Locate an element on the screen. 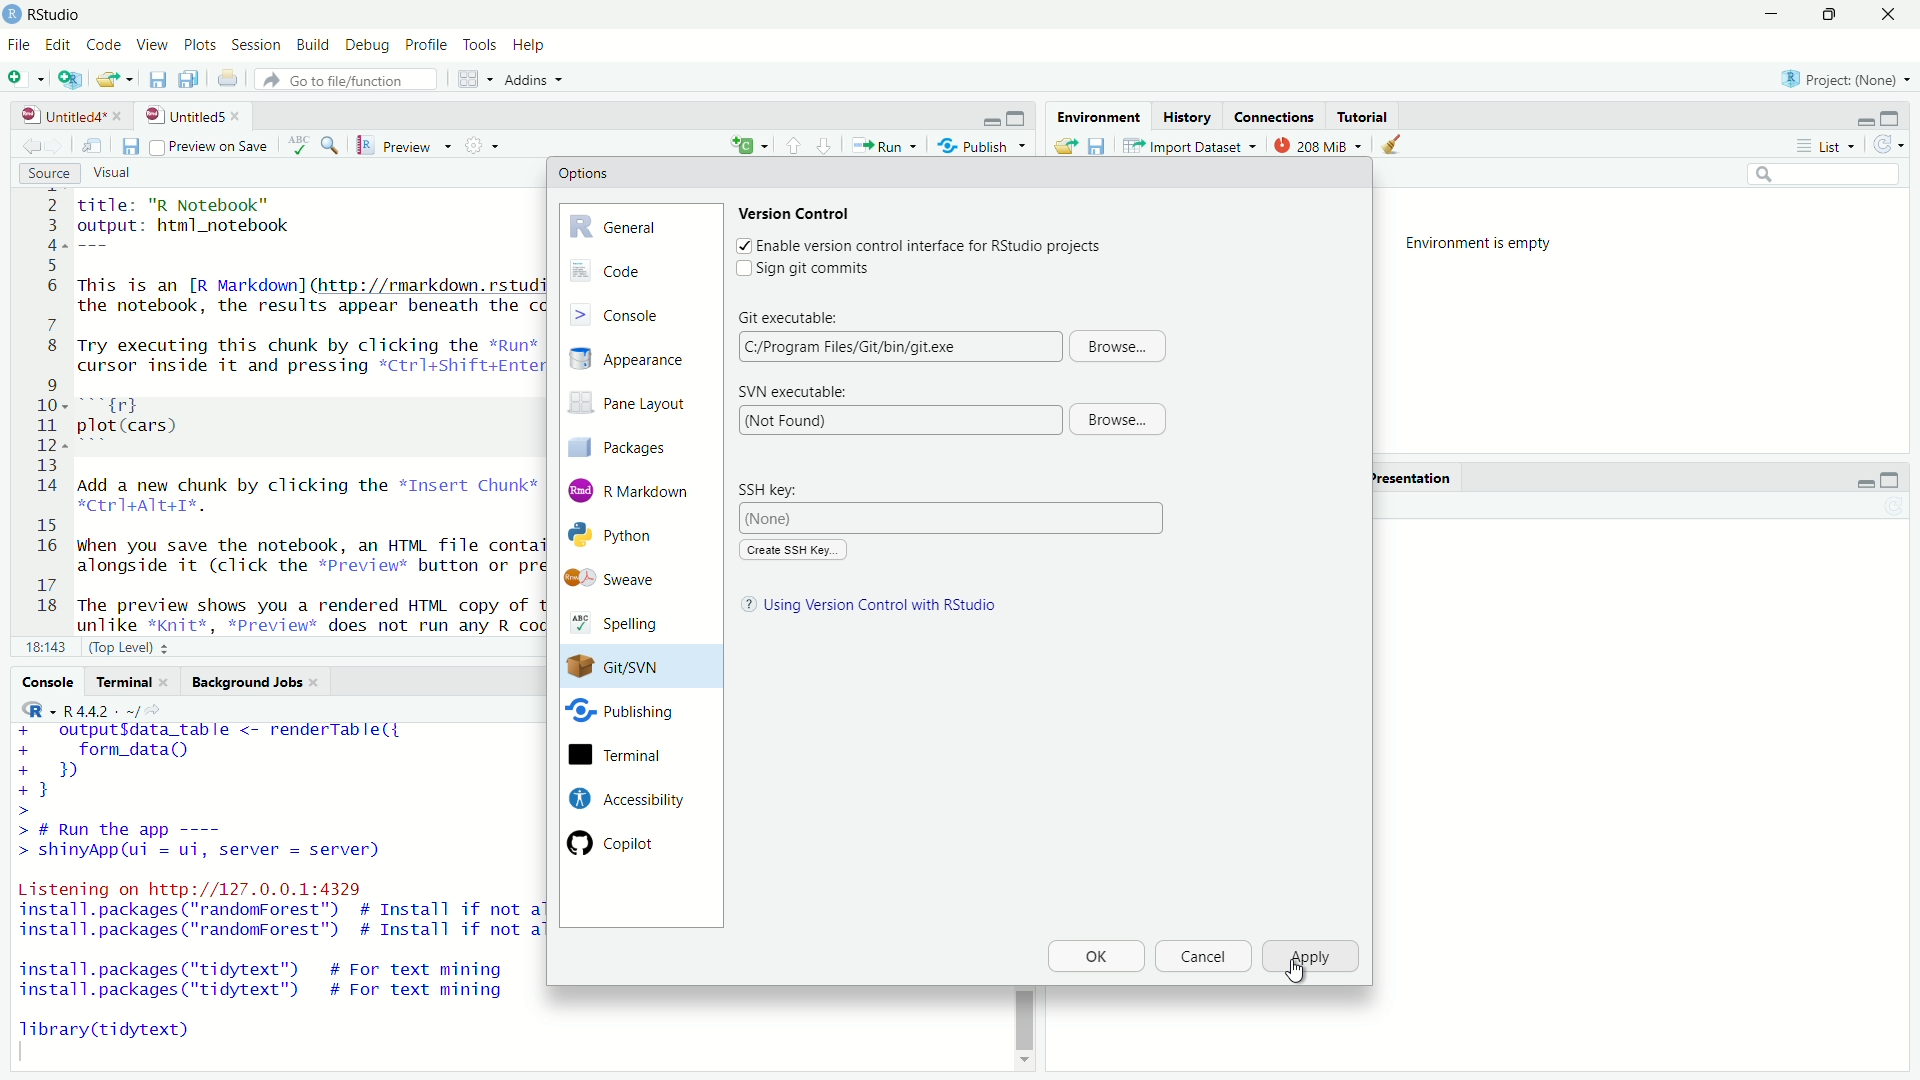 The image size is (1920, 1080).  Console is located at coordinates (640, 313).